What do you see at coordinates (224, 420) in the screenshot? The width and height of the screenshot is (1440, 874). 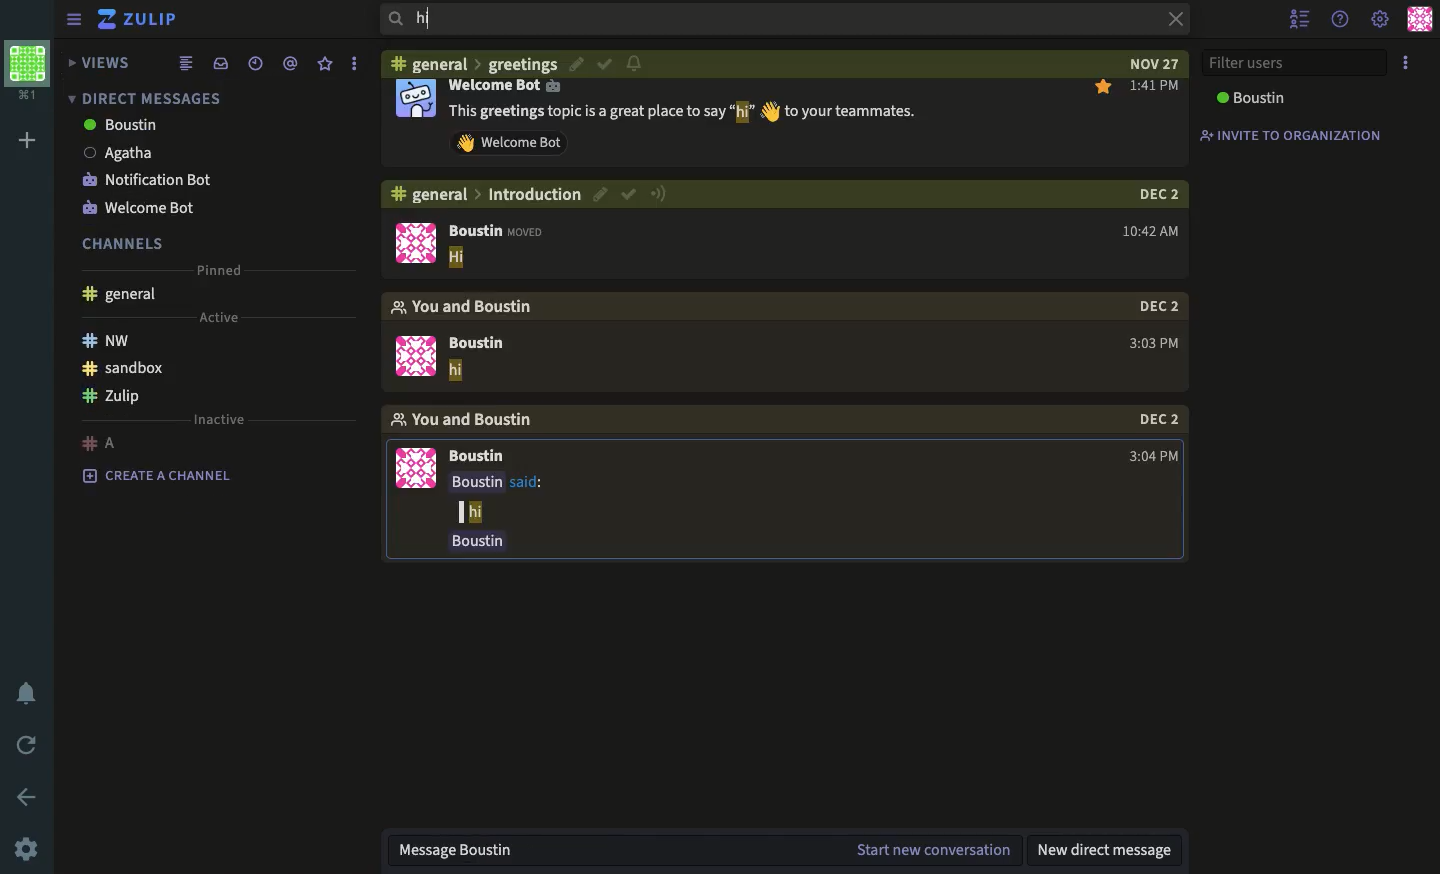 I see `inactive` at bounding box center [224, 420].